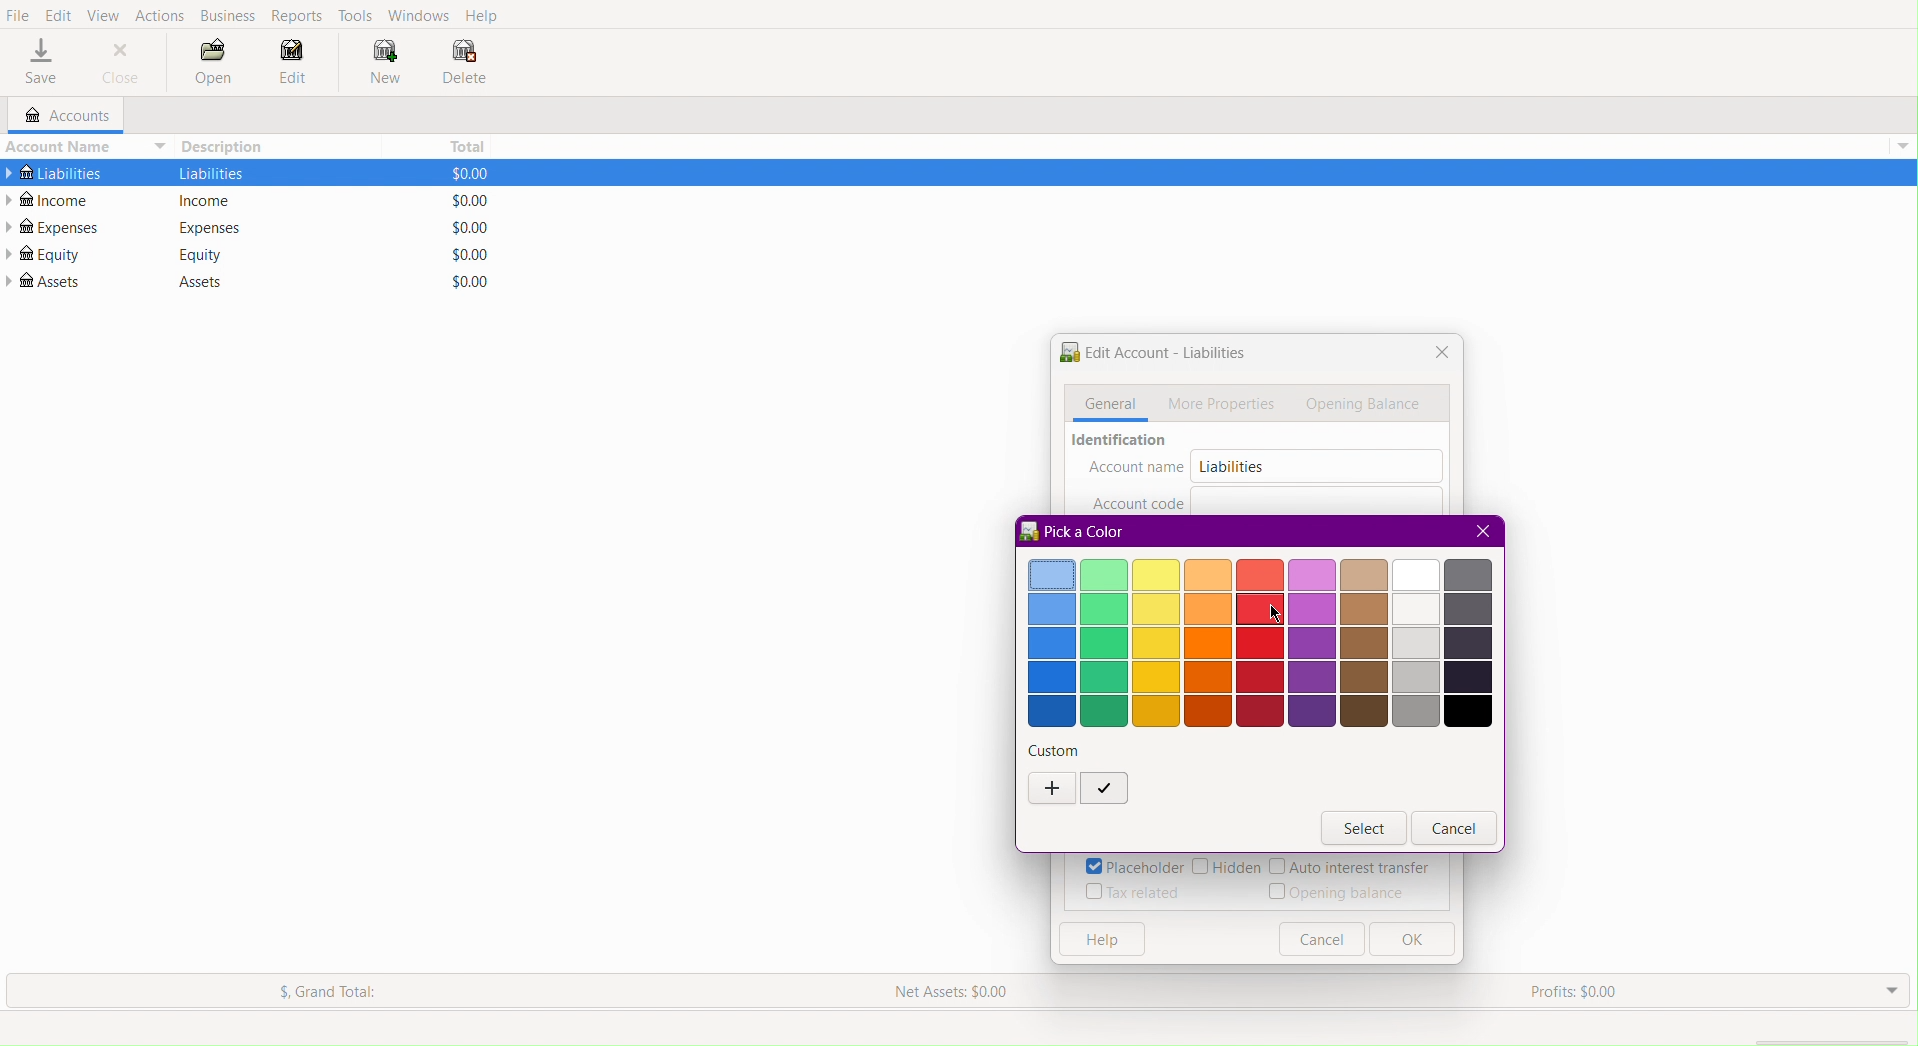 The height and width of the screenshot is (1046, 1918). Describe the element at coordinates (43, 254) in the screenshot. I see `Equity` at that location.